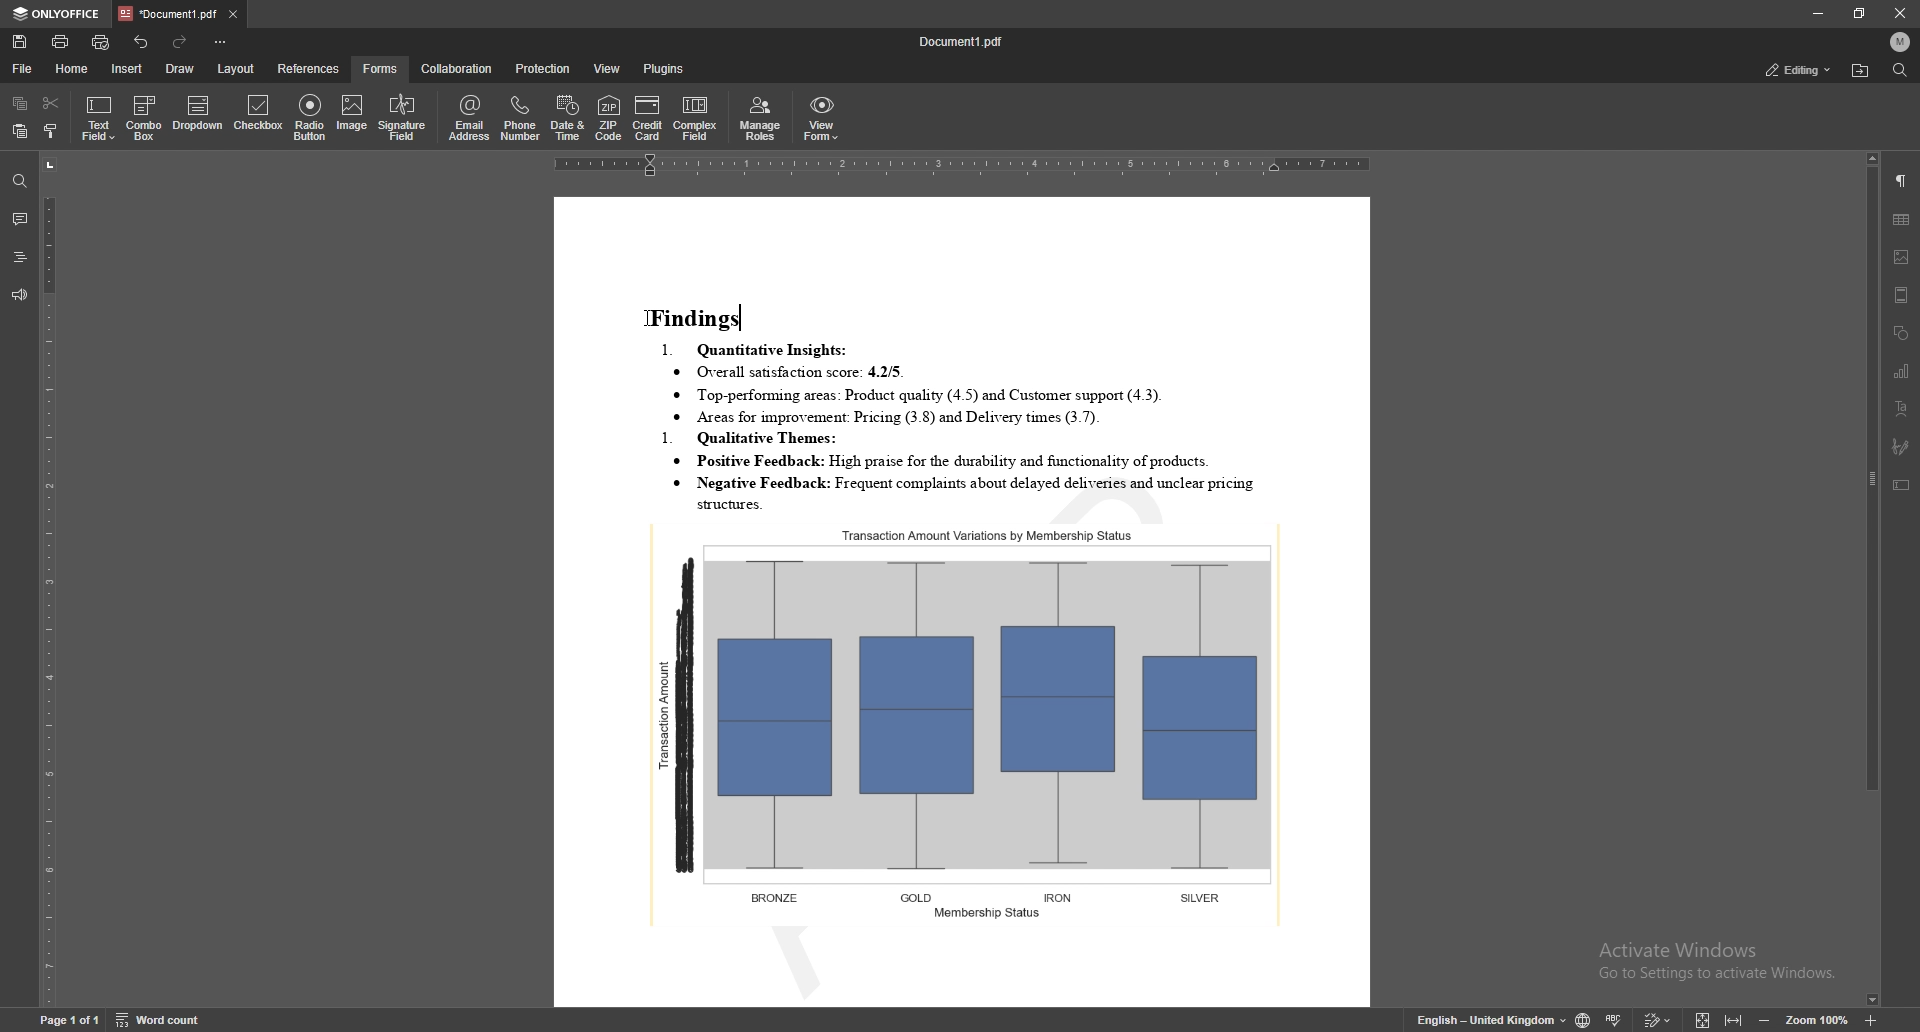 This screenshot has height=1032, width=1920. What do you see at coordinates (100, 117) in the screenshot?
I see `text field` at bounding box center [100, 117].